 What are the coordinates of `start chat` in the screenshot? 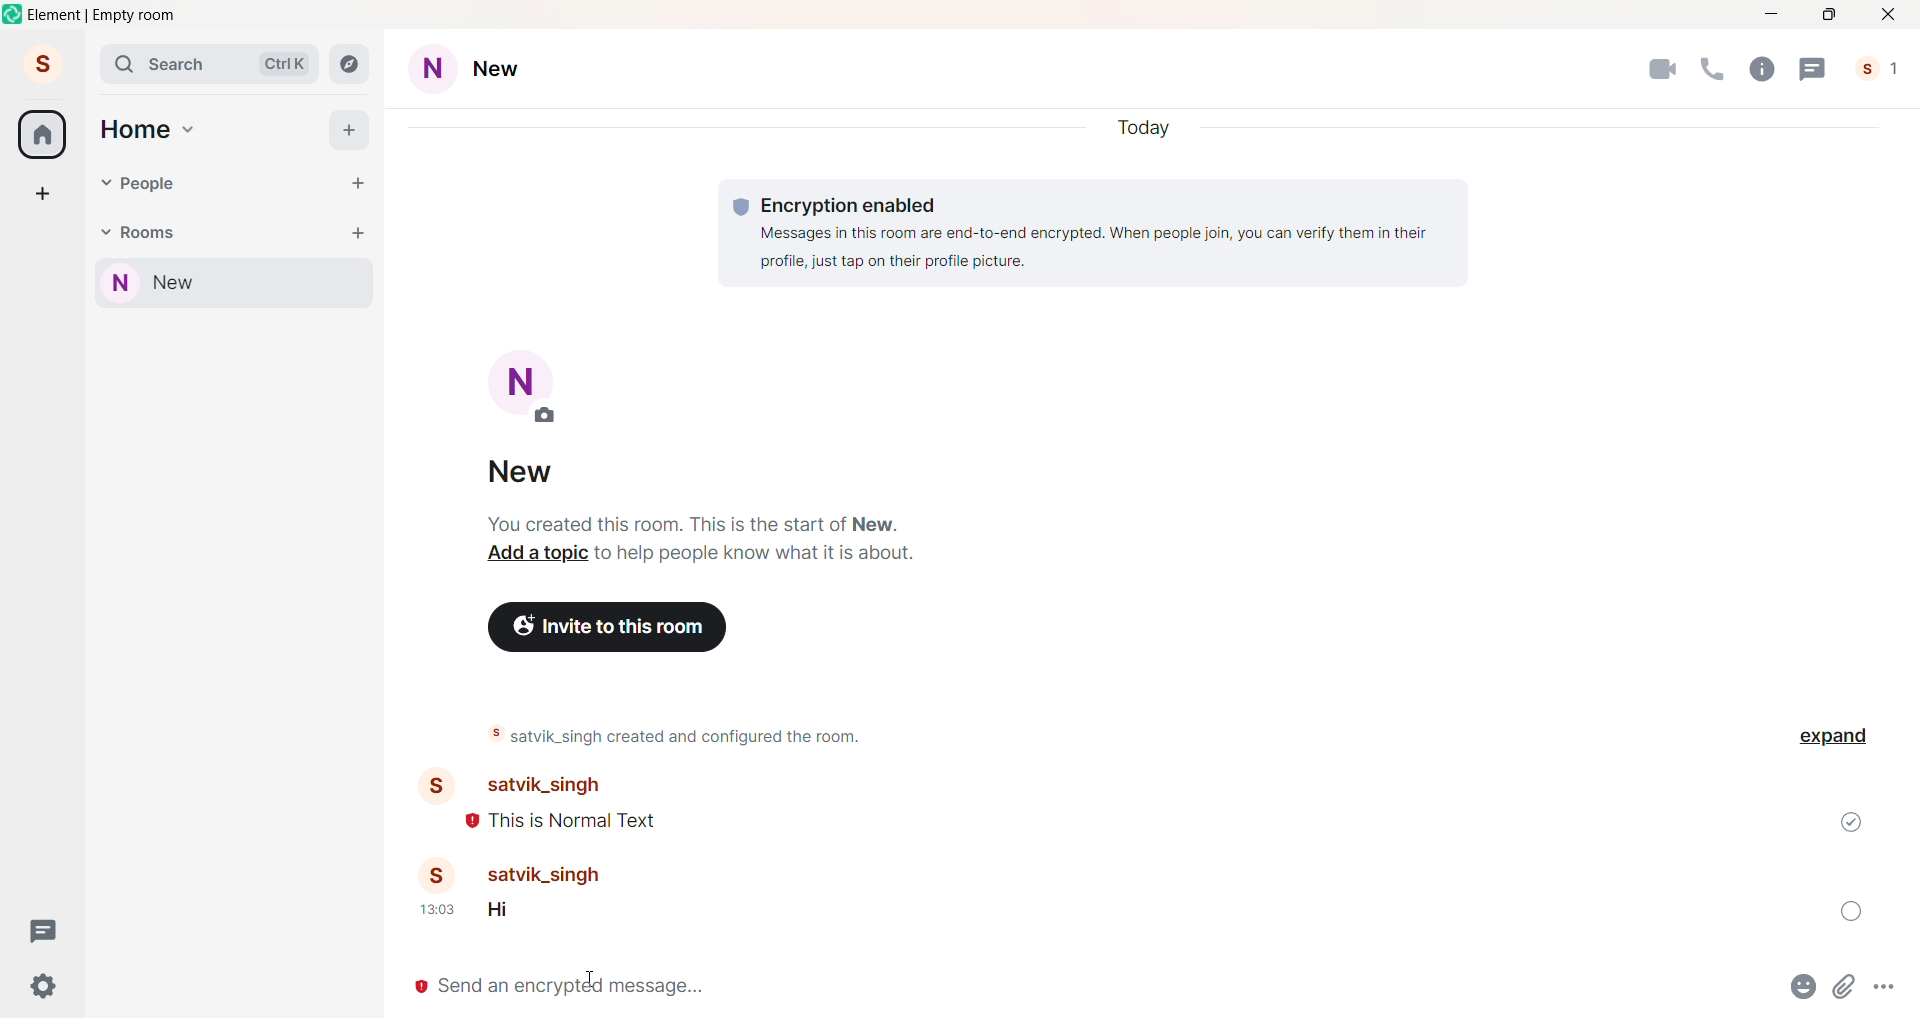 It's located at (357, 184).